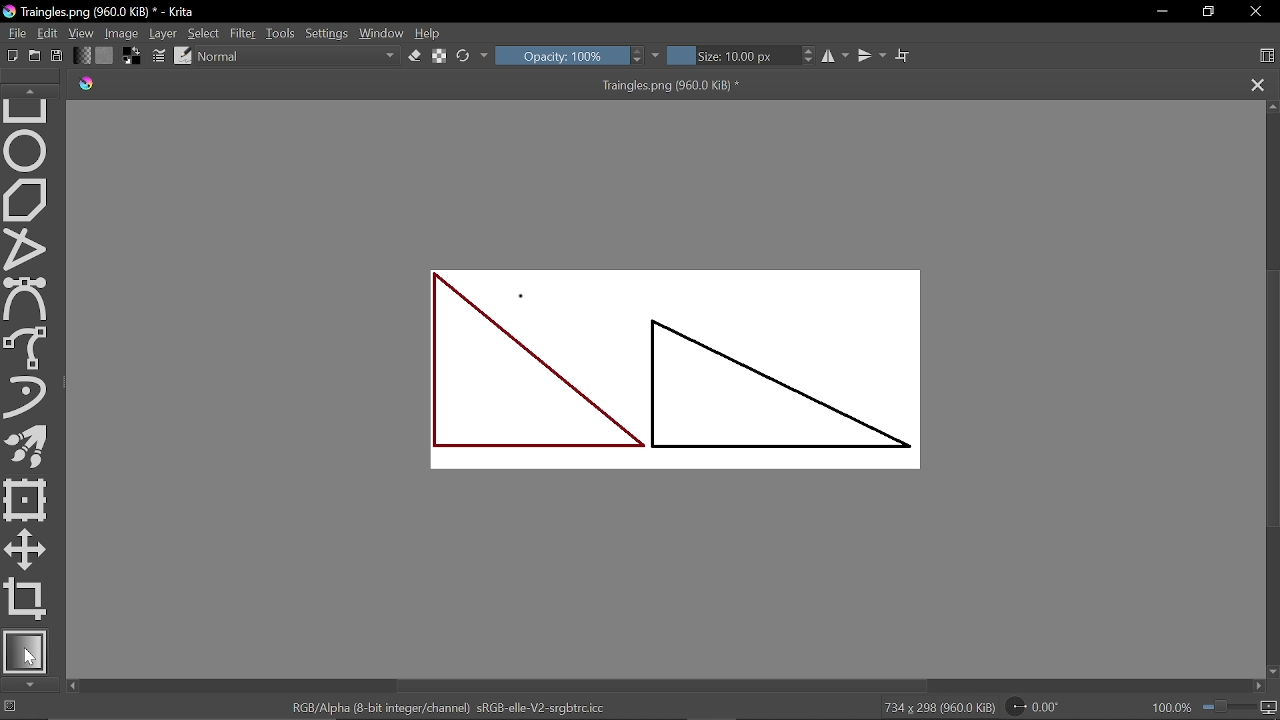 The image size is (1280, 720). I want to click on Transform a layer tool, so click(26, 500).